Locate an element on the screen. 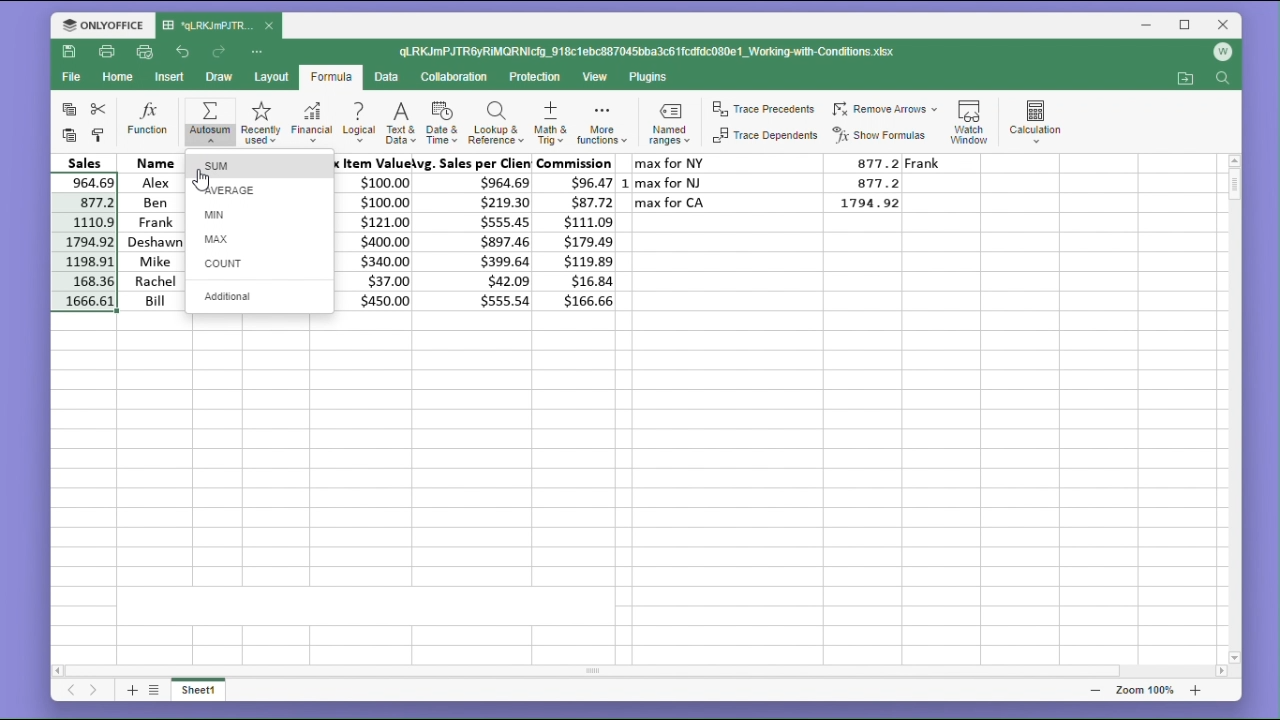  max item values is located at coordinates (378, 233).